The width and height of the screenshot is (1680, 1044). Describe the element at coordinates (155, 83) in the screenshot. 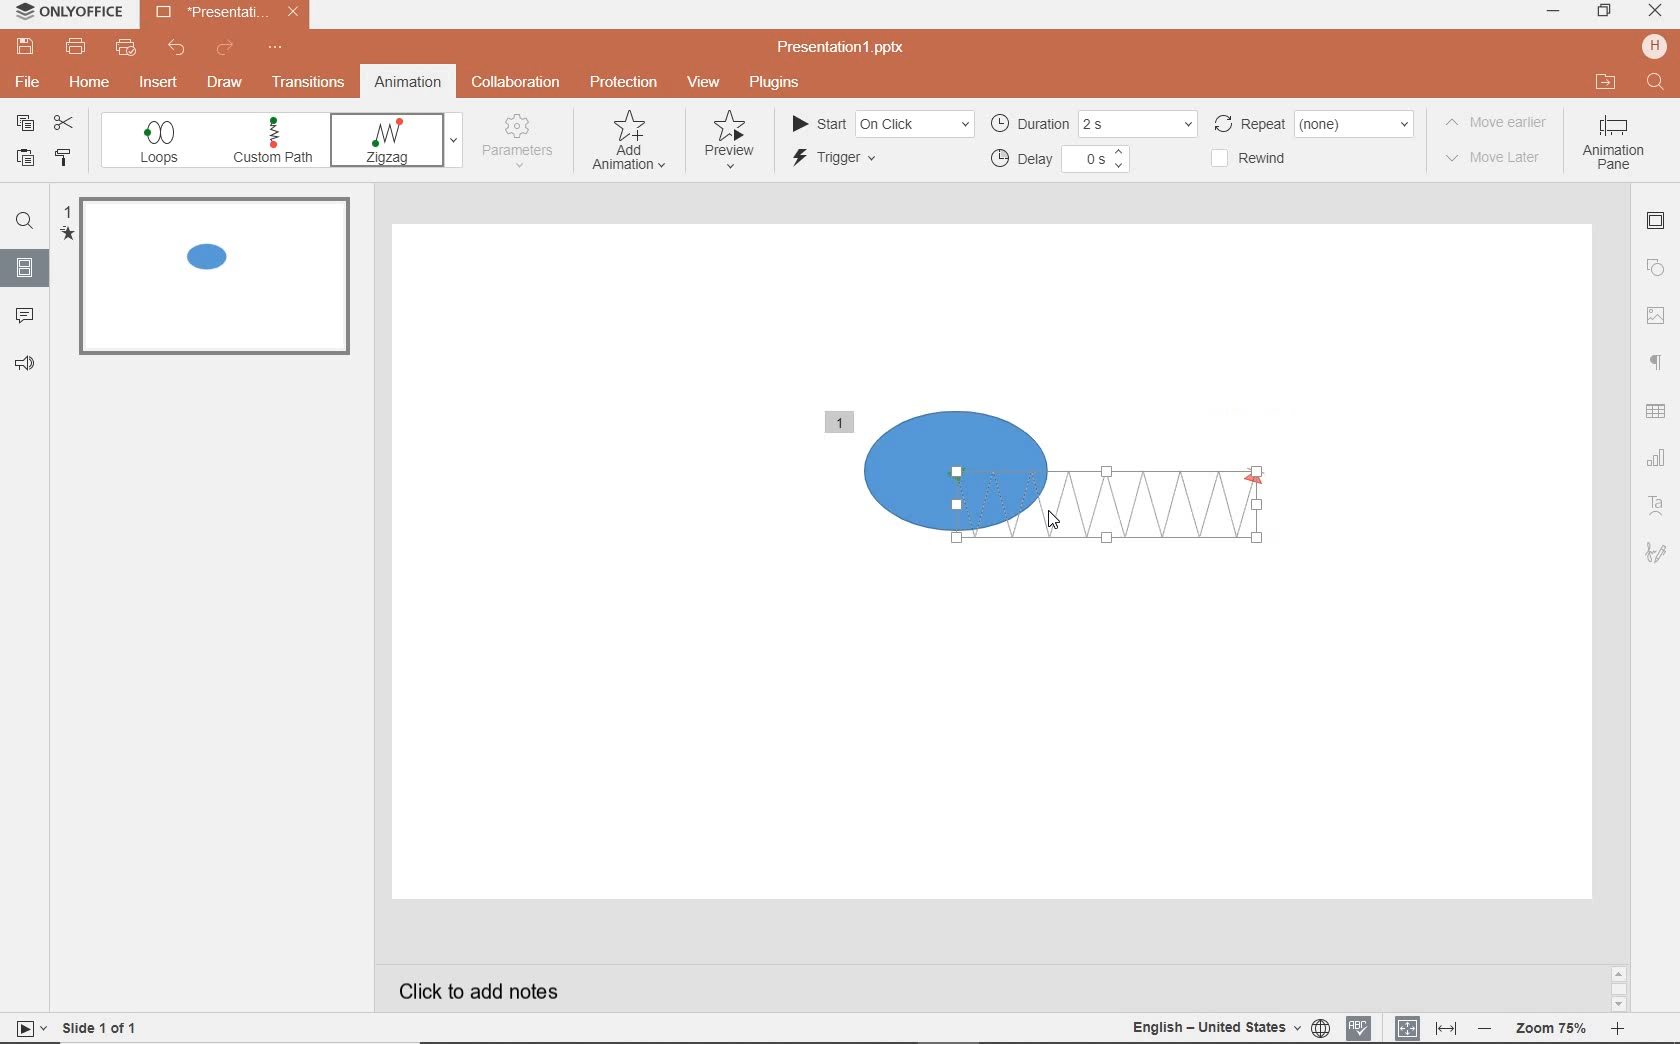

I see `insert` at that location.